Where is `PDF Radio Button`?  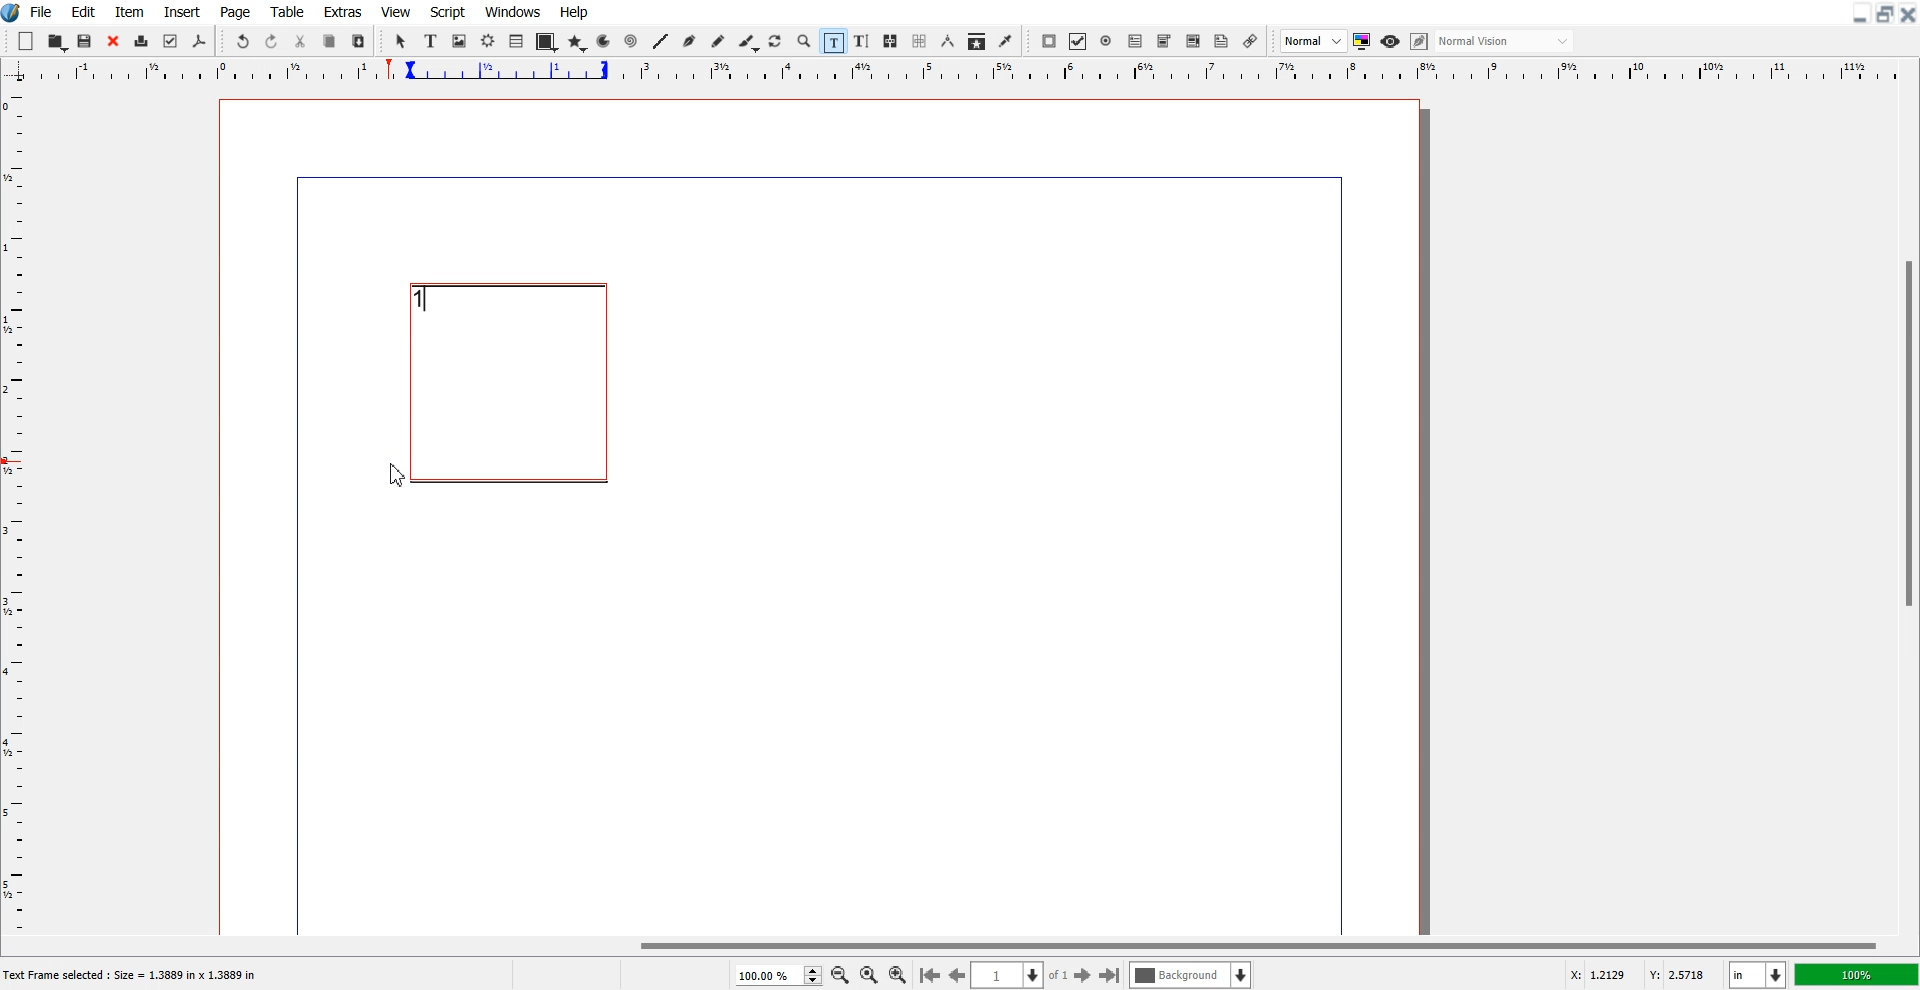
PDF Radio Button is located at coordinates (1107, 41).